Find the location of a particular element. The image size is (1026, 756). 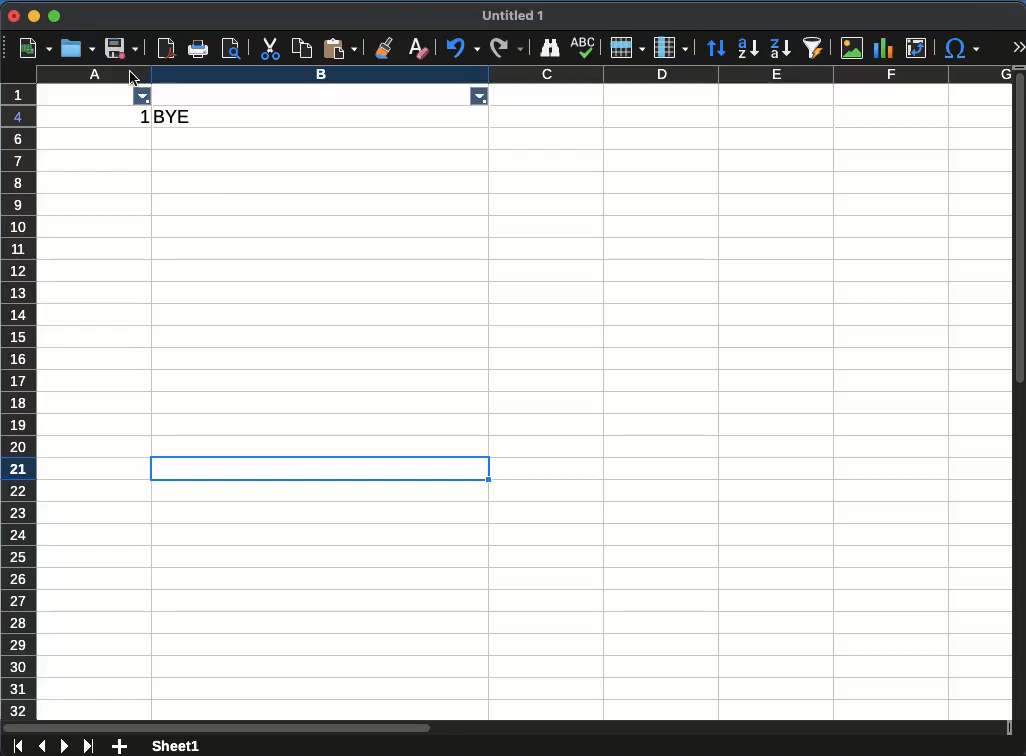

row is located at coordinates (18, 402).